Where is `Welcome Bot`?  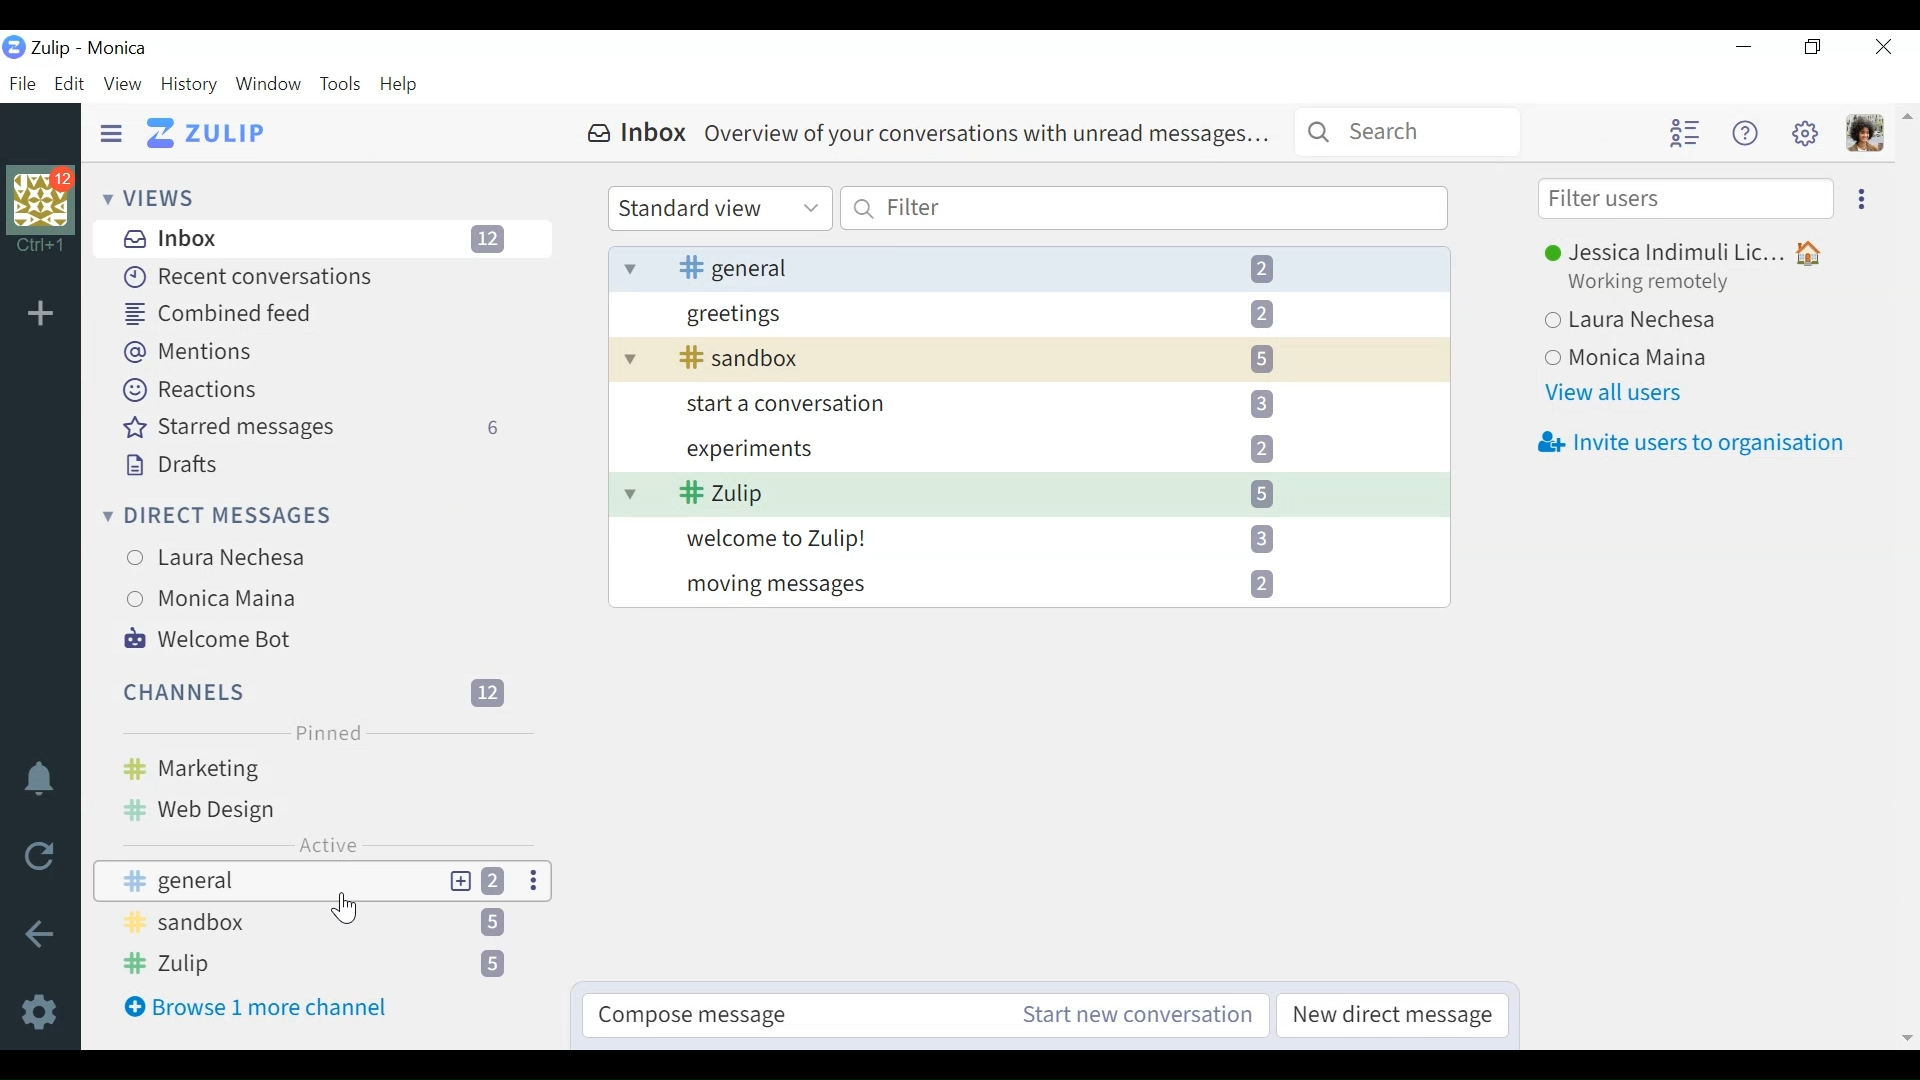
Welcome Bot is located at coordinates (212, 637).